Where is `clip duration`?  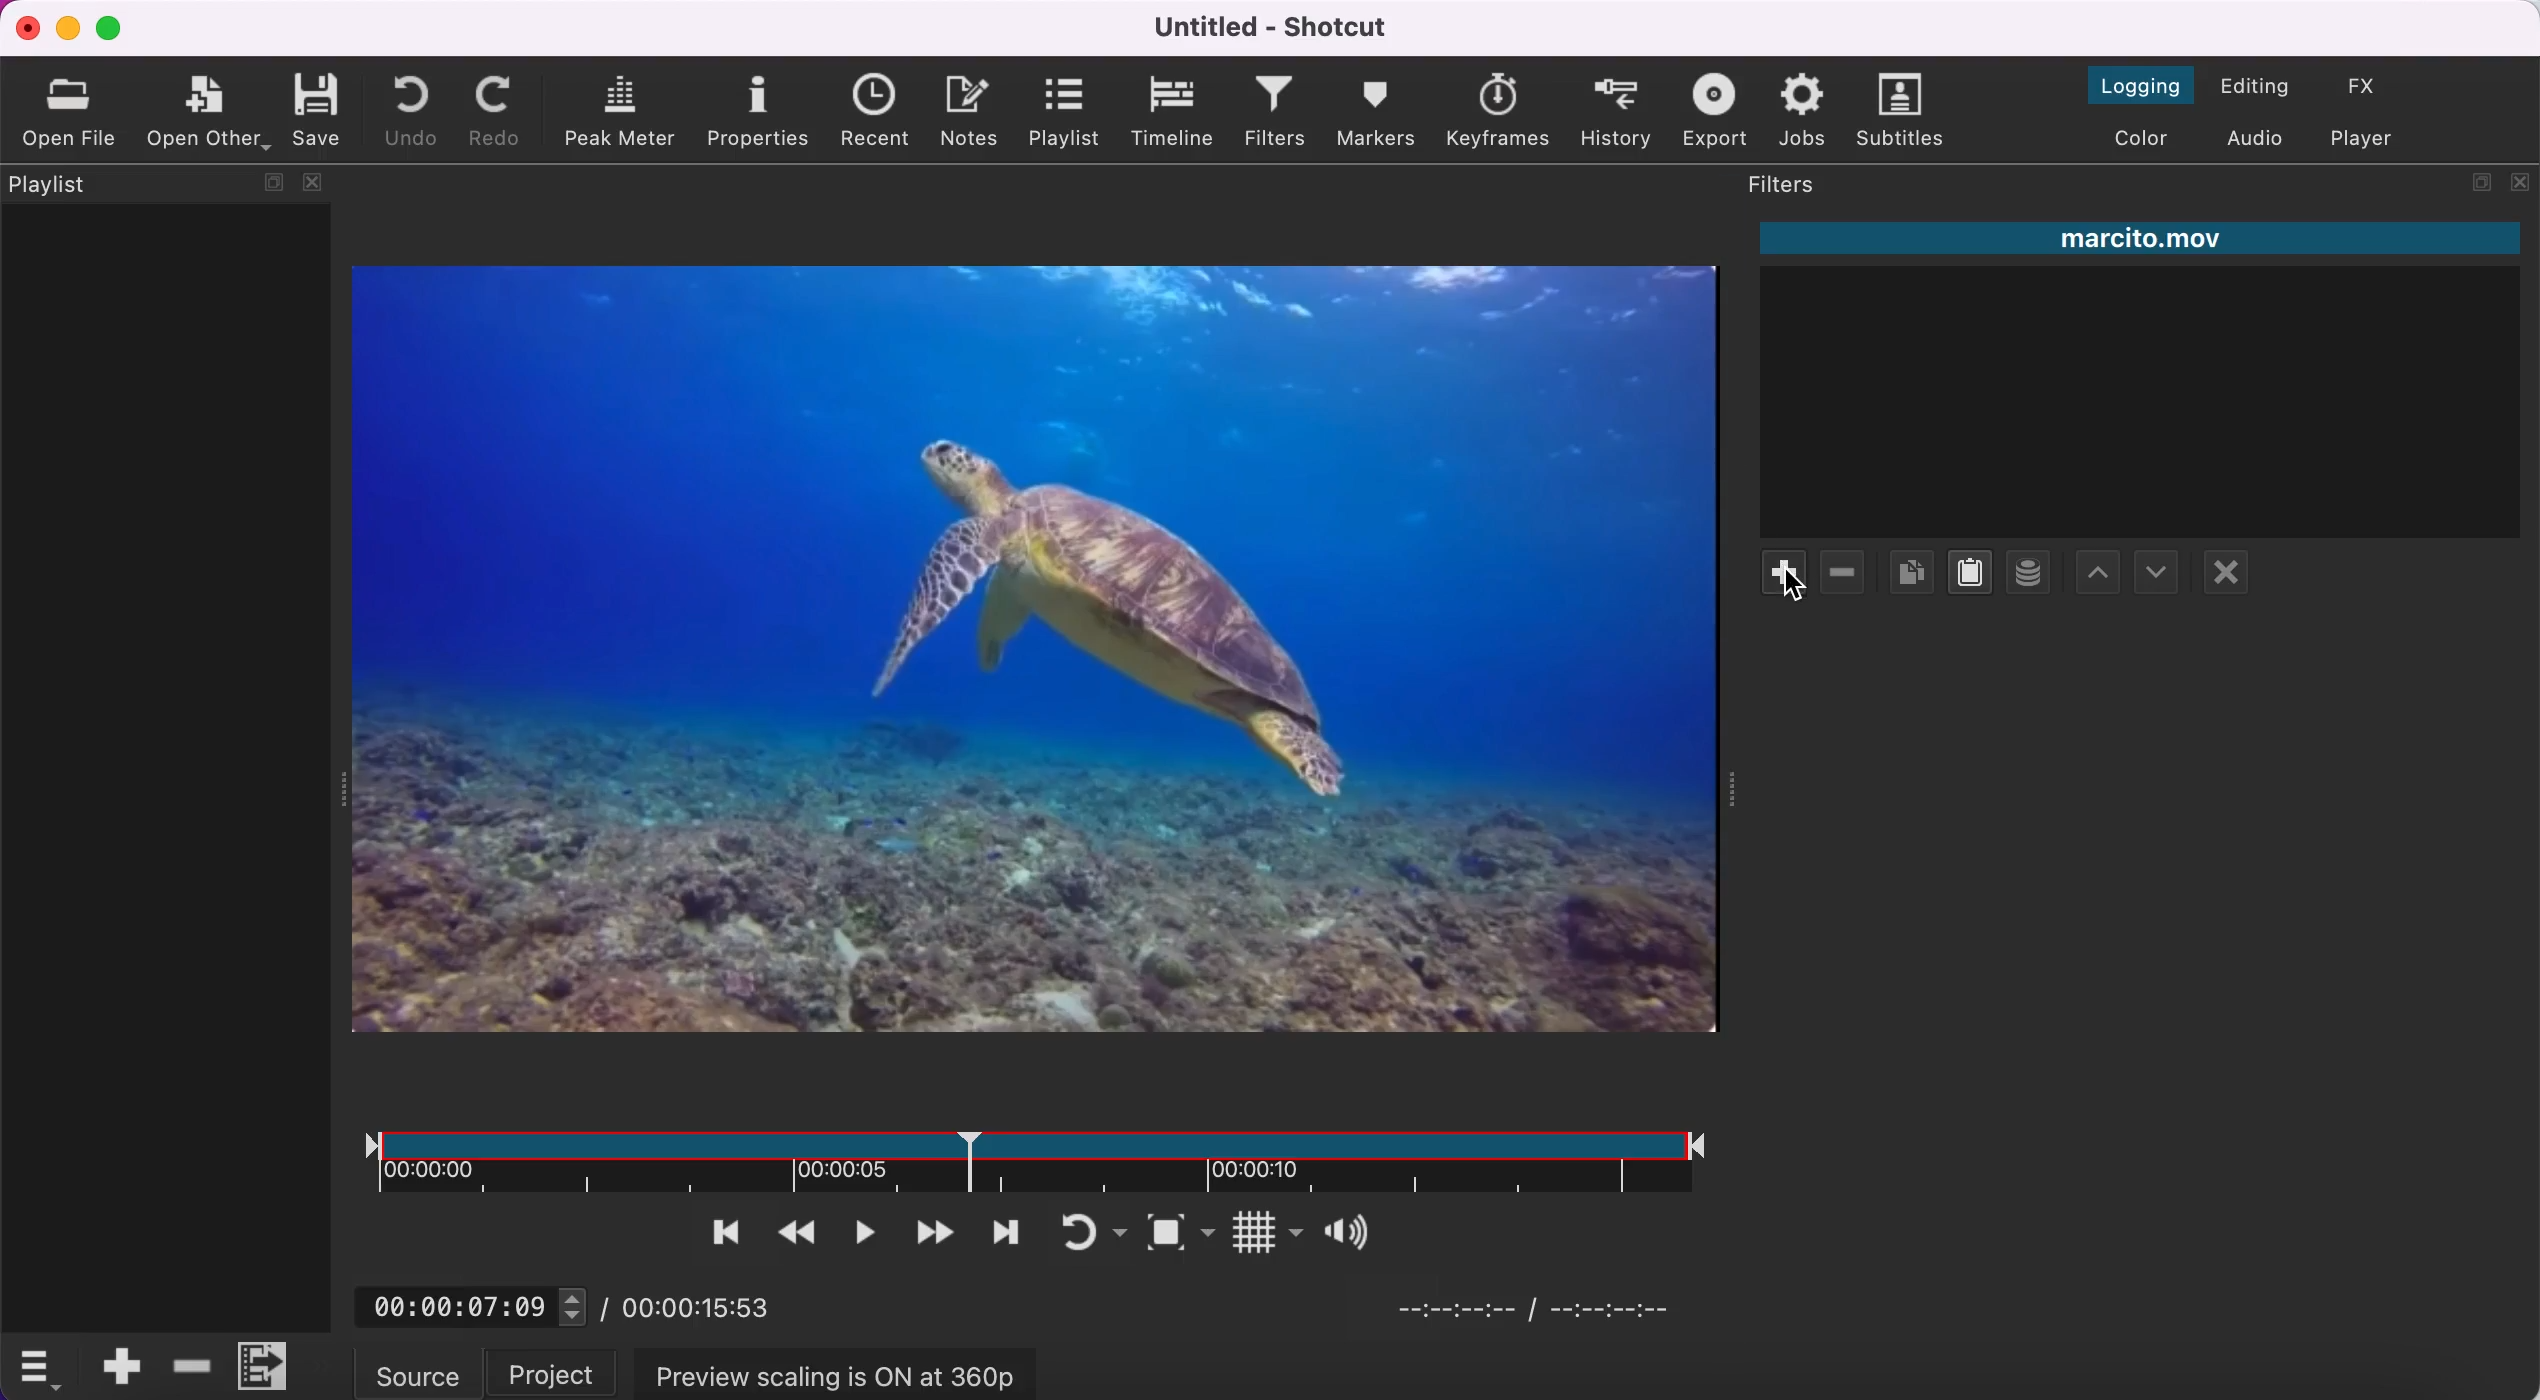
clip duration is located at coordinates (1018, 1156).